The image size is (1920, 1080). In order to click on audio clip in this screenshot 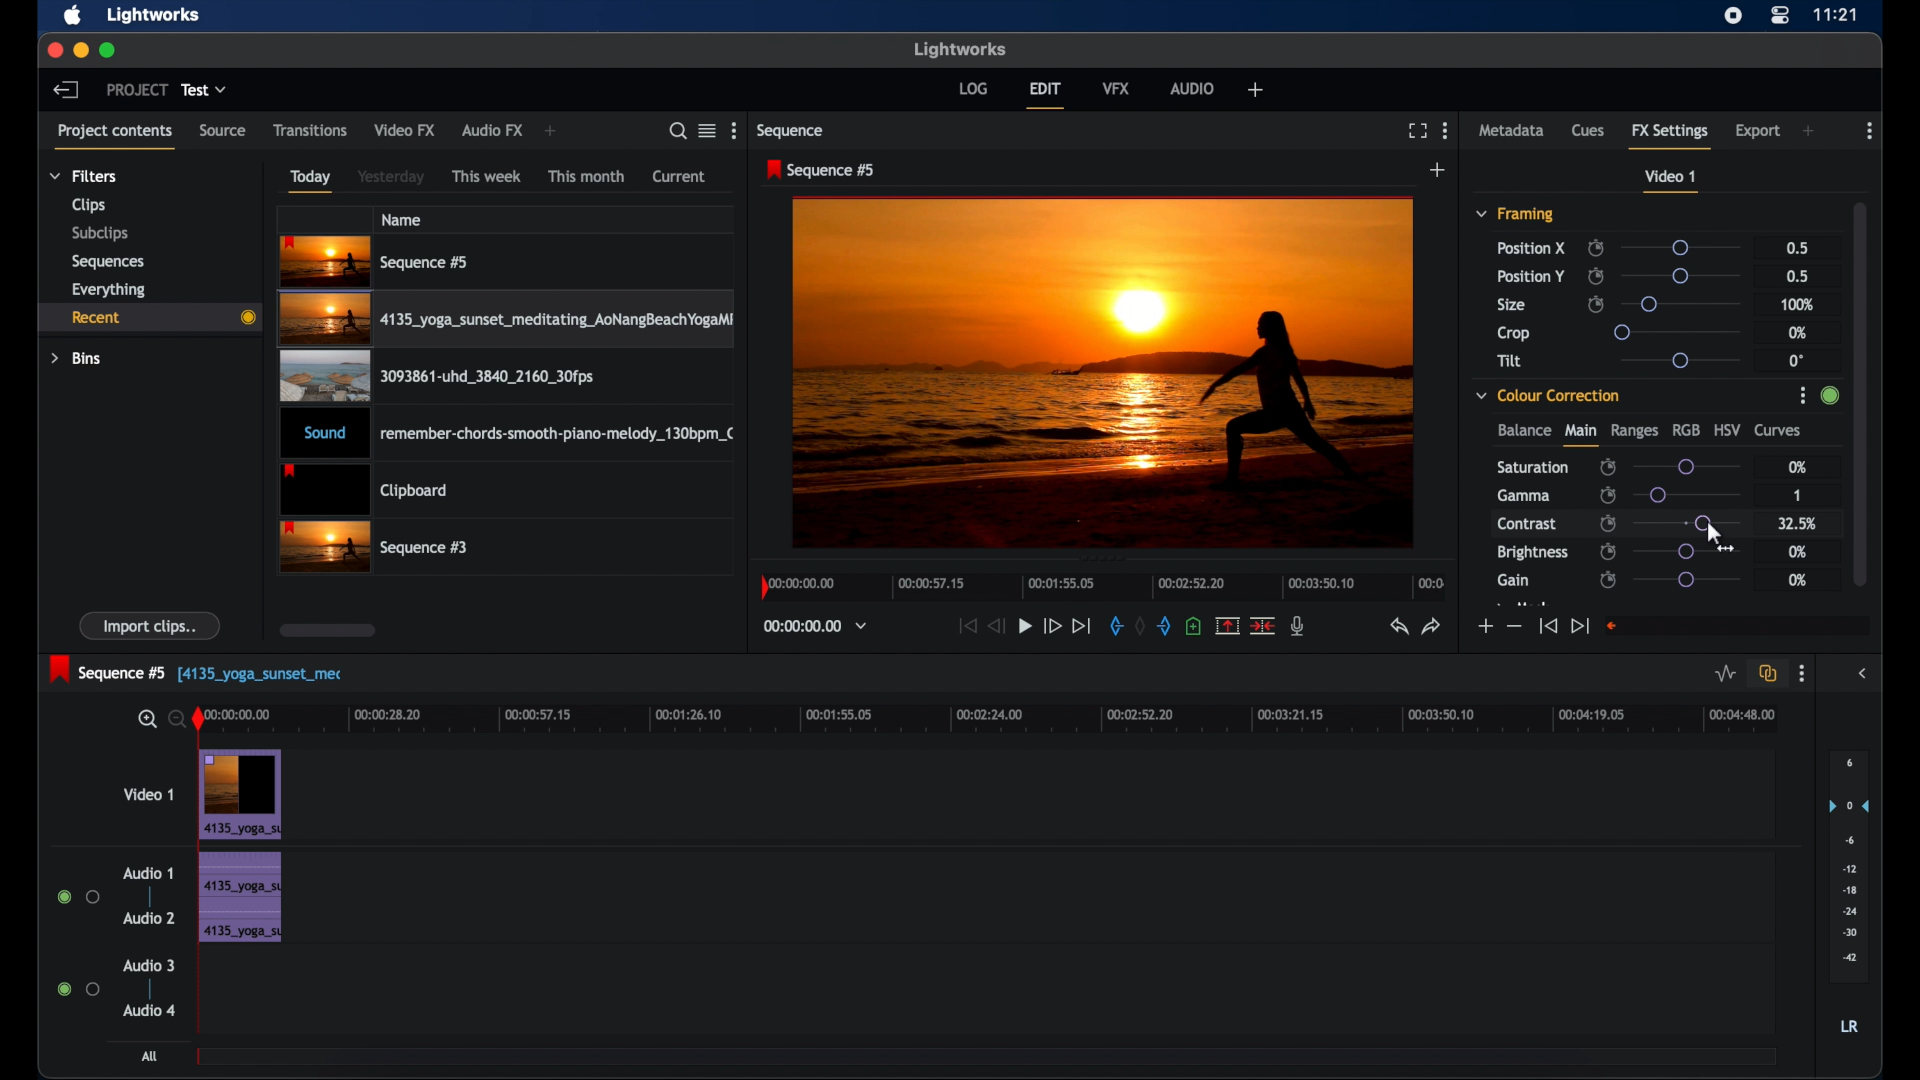, I will do `click(510, 435)`.